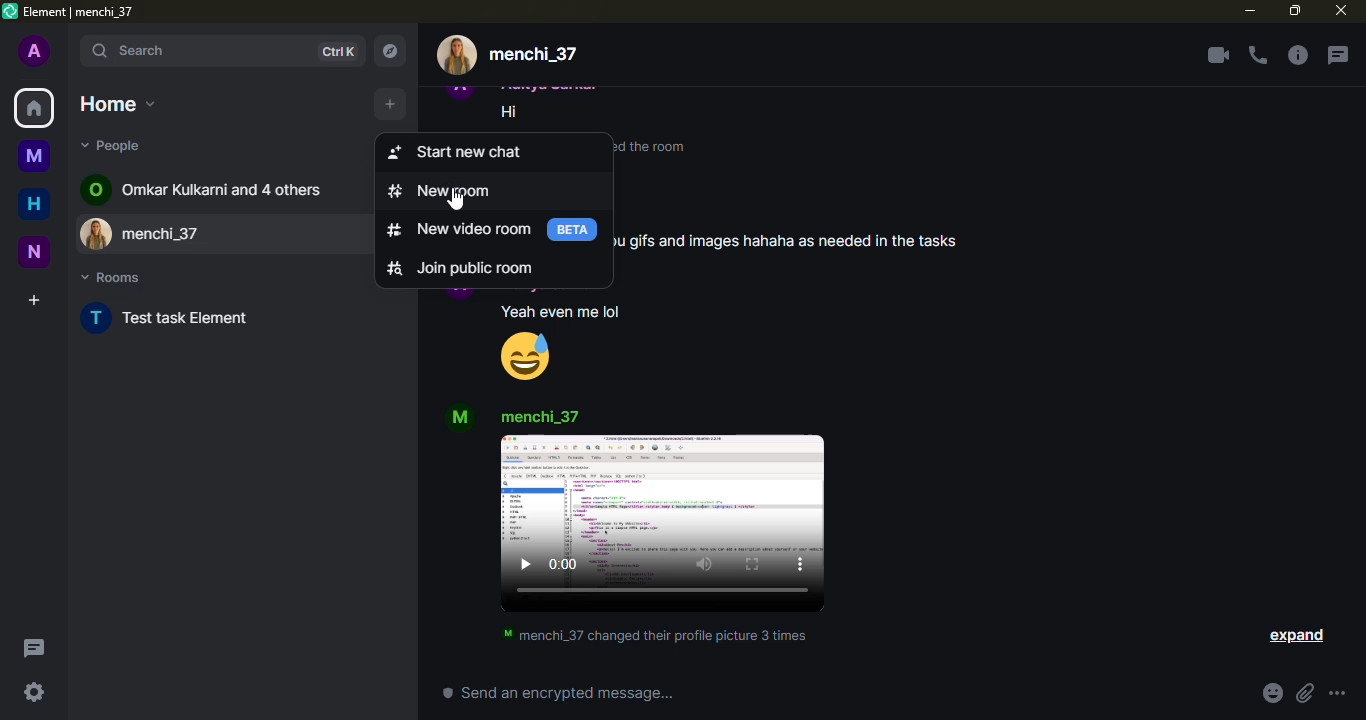  I want to click on explore rooms, so click(389, 51).